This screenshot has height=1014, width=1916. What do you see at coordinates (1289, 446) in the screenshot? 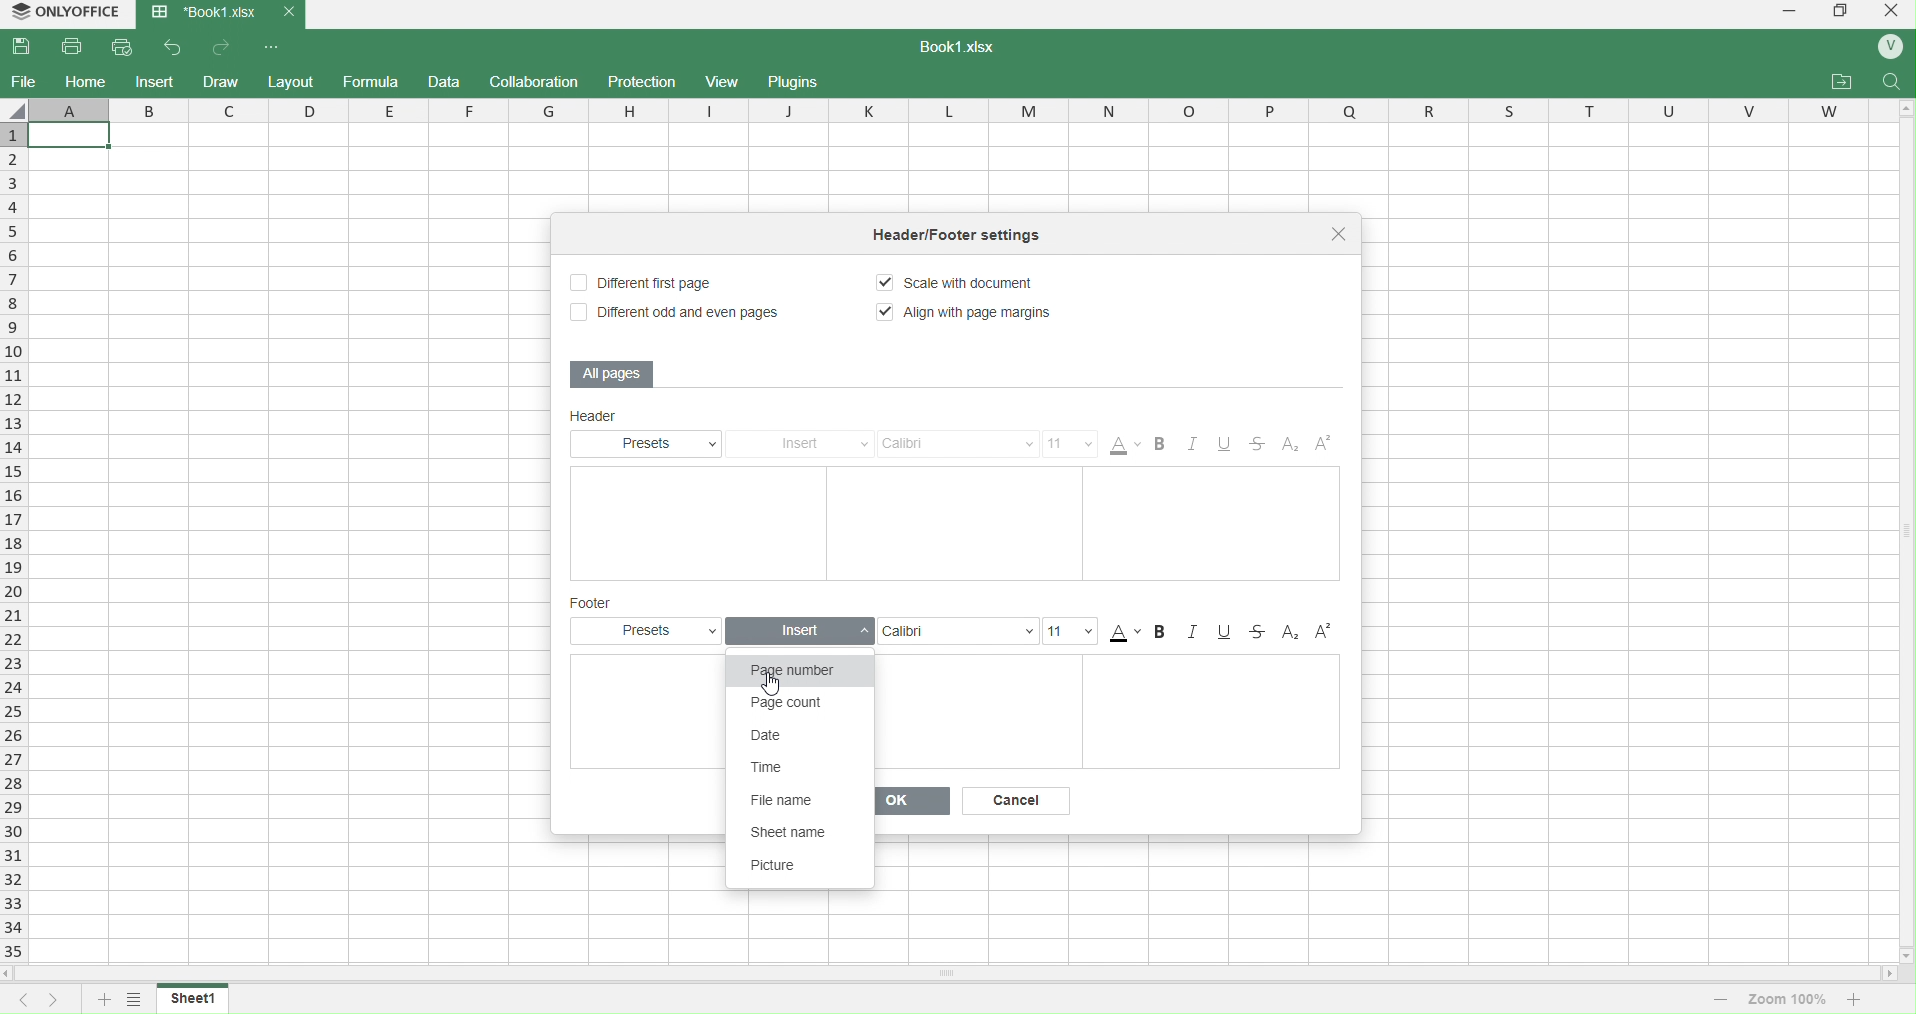
I see `Subscript` at bounding box center [1289, 446].